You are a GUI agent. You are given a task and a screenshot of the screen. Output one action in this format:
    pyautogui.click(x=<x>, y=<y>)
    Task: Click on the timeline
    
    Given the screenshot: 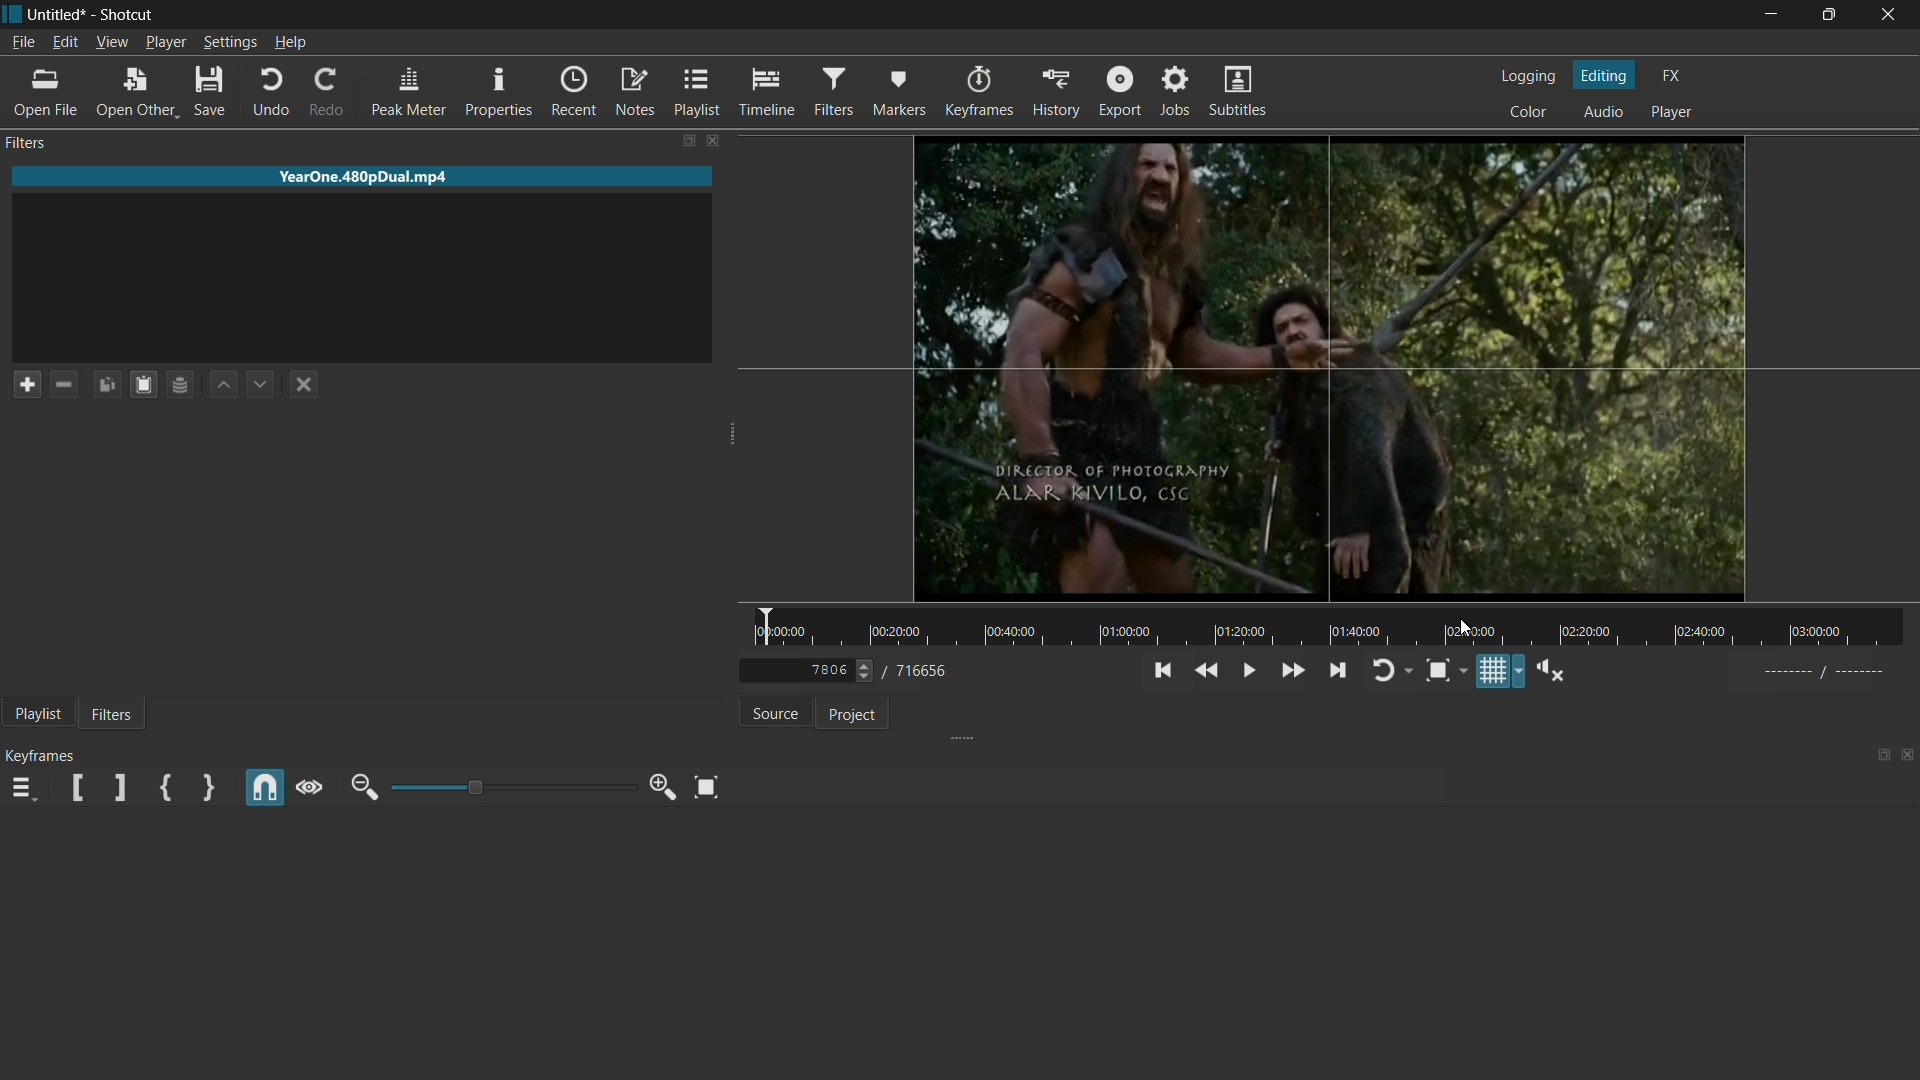 What is the action you would take?
    pyautogui.click(x=770, y=92)
    